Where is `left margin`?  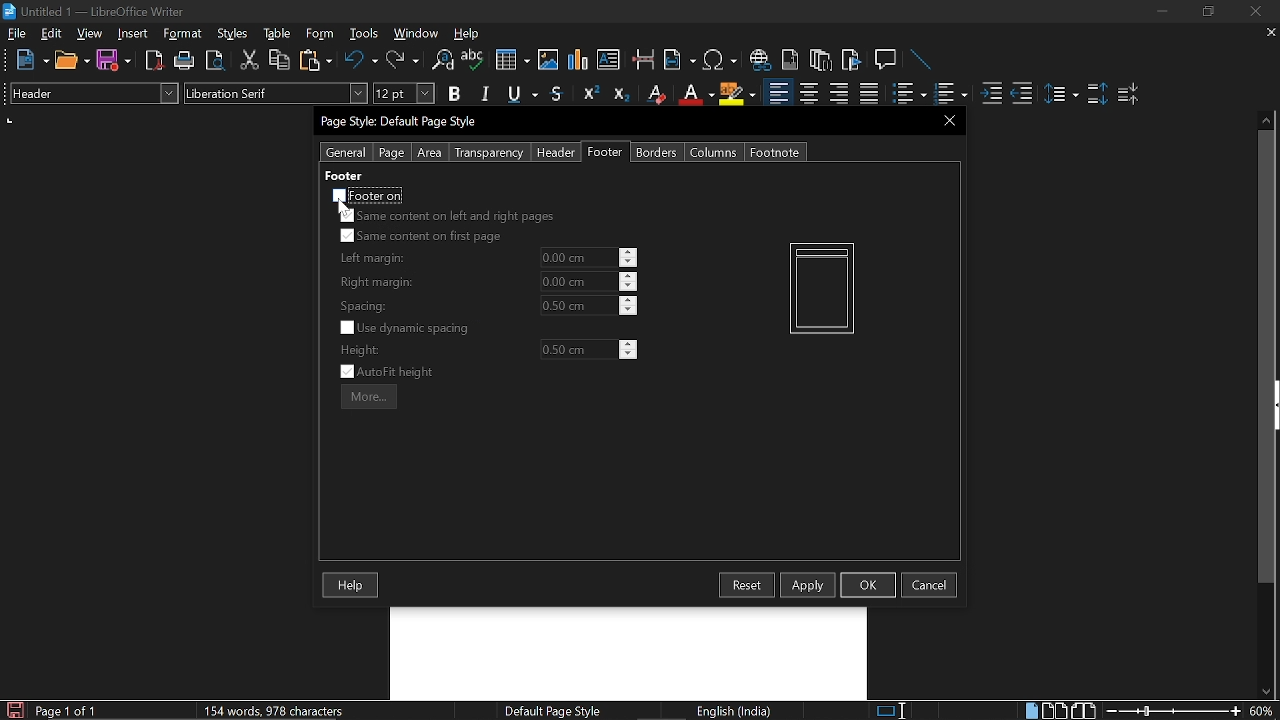 left margin is located at coordinates (370, 259).